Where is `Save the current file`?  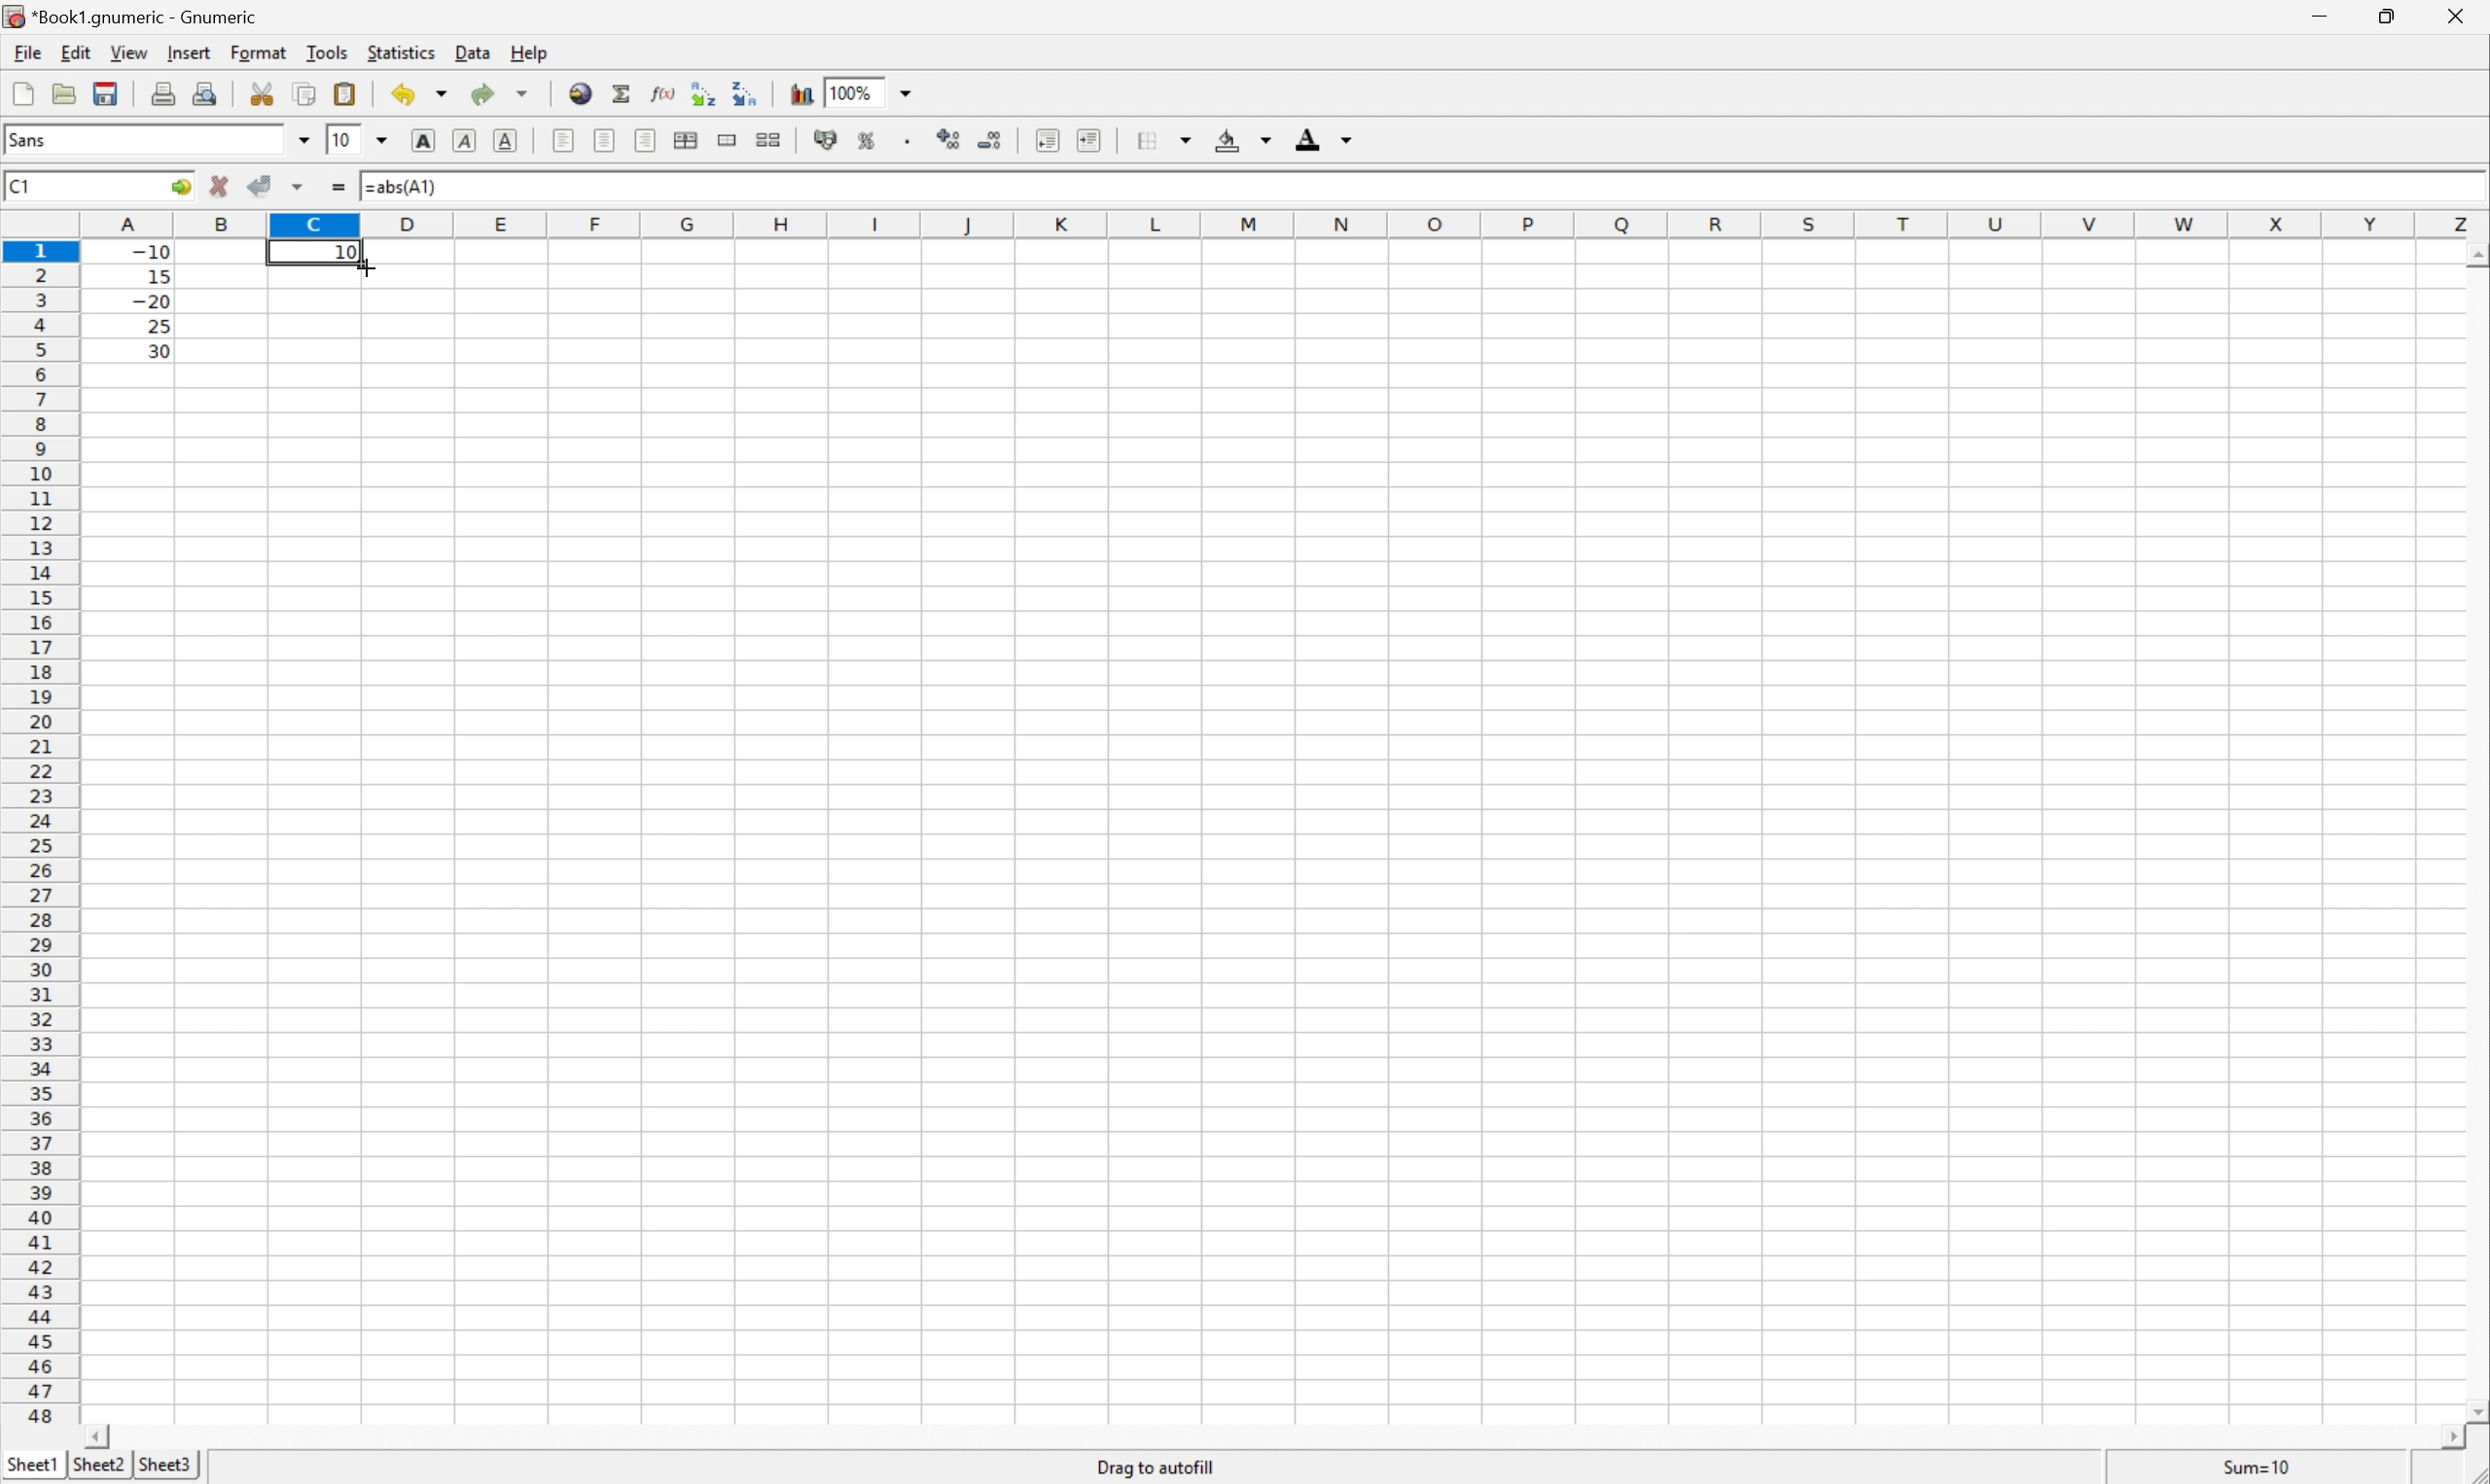
Save the current file is located at coordinates (108, 91).